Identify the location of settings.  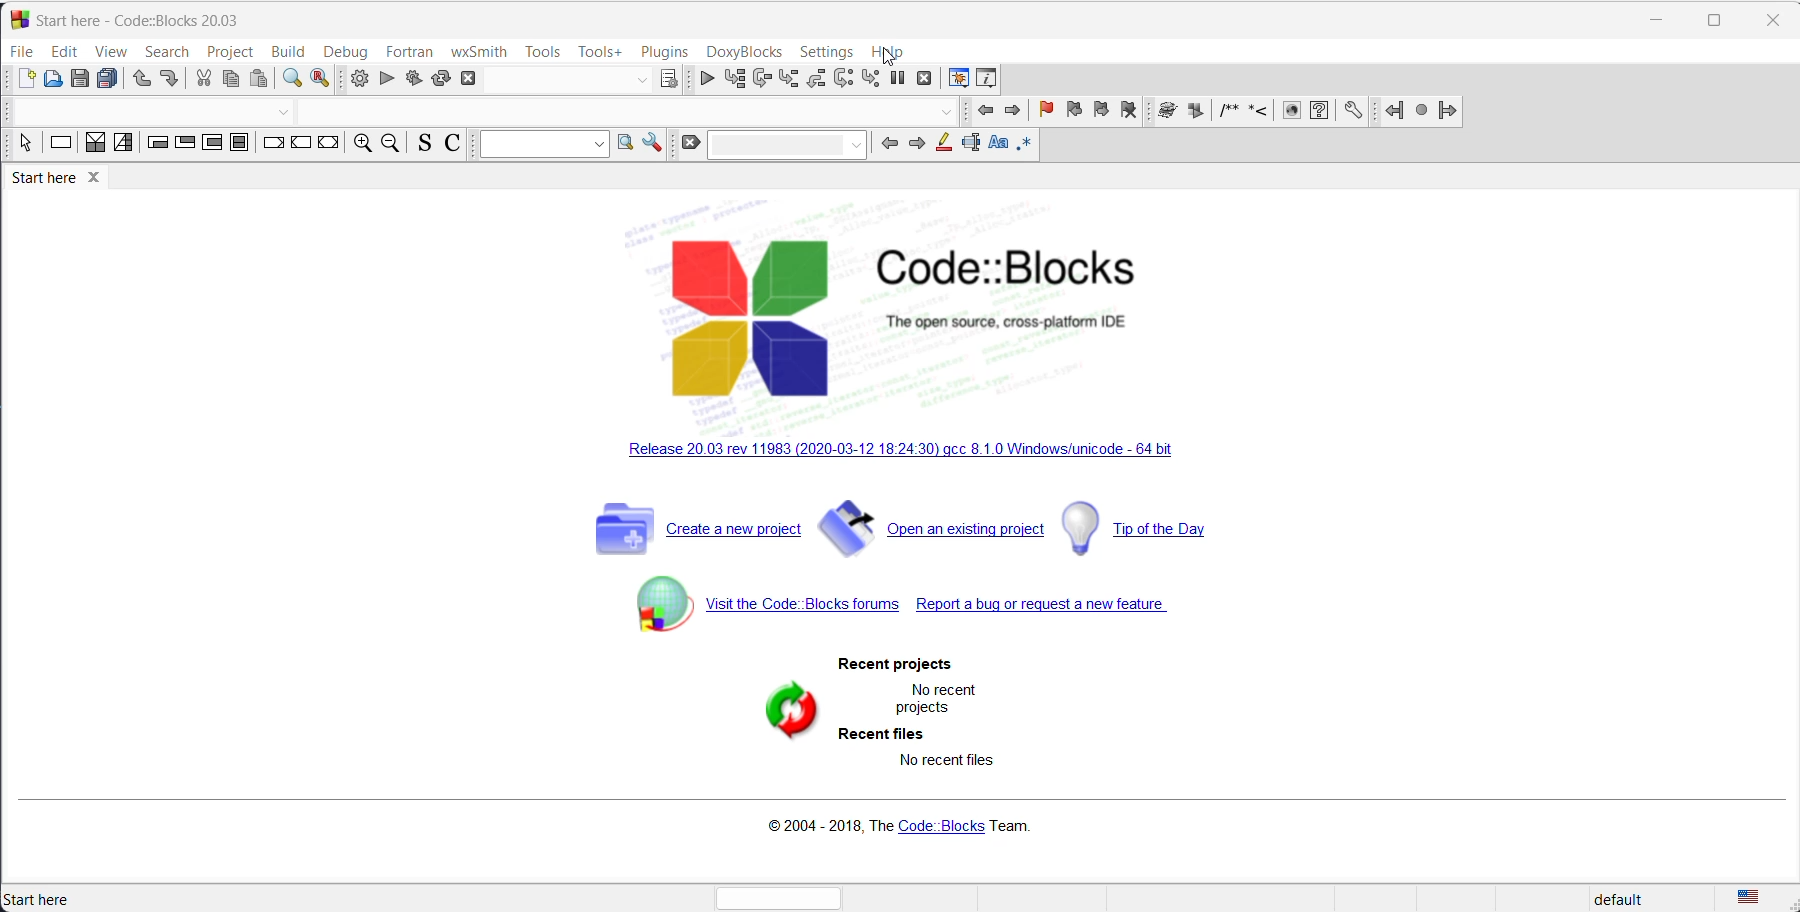
(1348, 111).